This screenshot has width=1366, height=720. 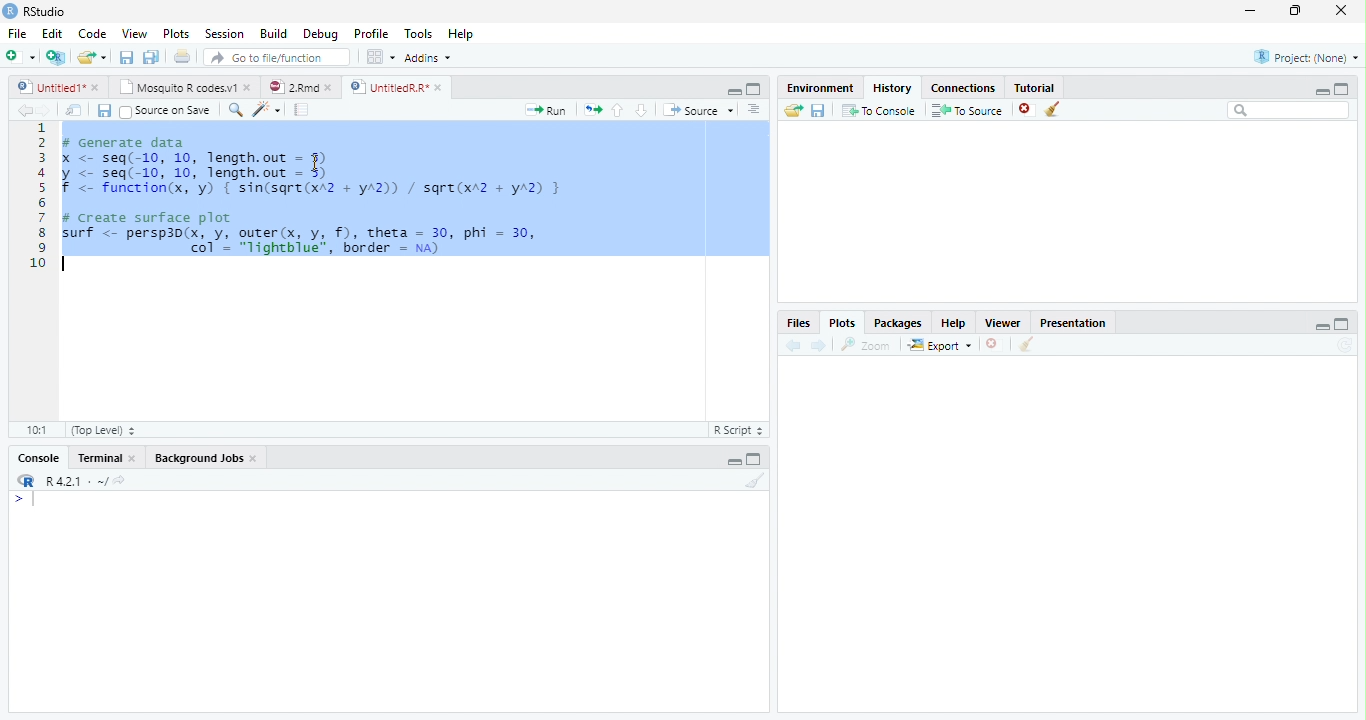 What do you see at coordinates (317, 204) in the screenshot?
I see `# Generate datax <- seq(-10, 10, length.out = 5)y <- seq(-10, 10, length.out - 5)f <- function(x, 'y) { sin(sqre(xA2 + yA2)) / sqre(xr2 + yA2) }# Create surface plotsurf <- persp3d(x, y, outer(x, y, f), theta = 30, phi = 30,| col’ = "lightblue", border = na)` at bounding box center [317, 204].